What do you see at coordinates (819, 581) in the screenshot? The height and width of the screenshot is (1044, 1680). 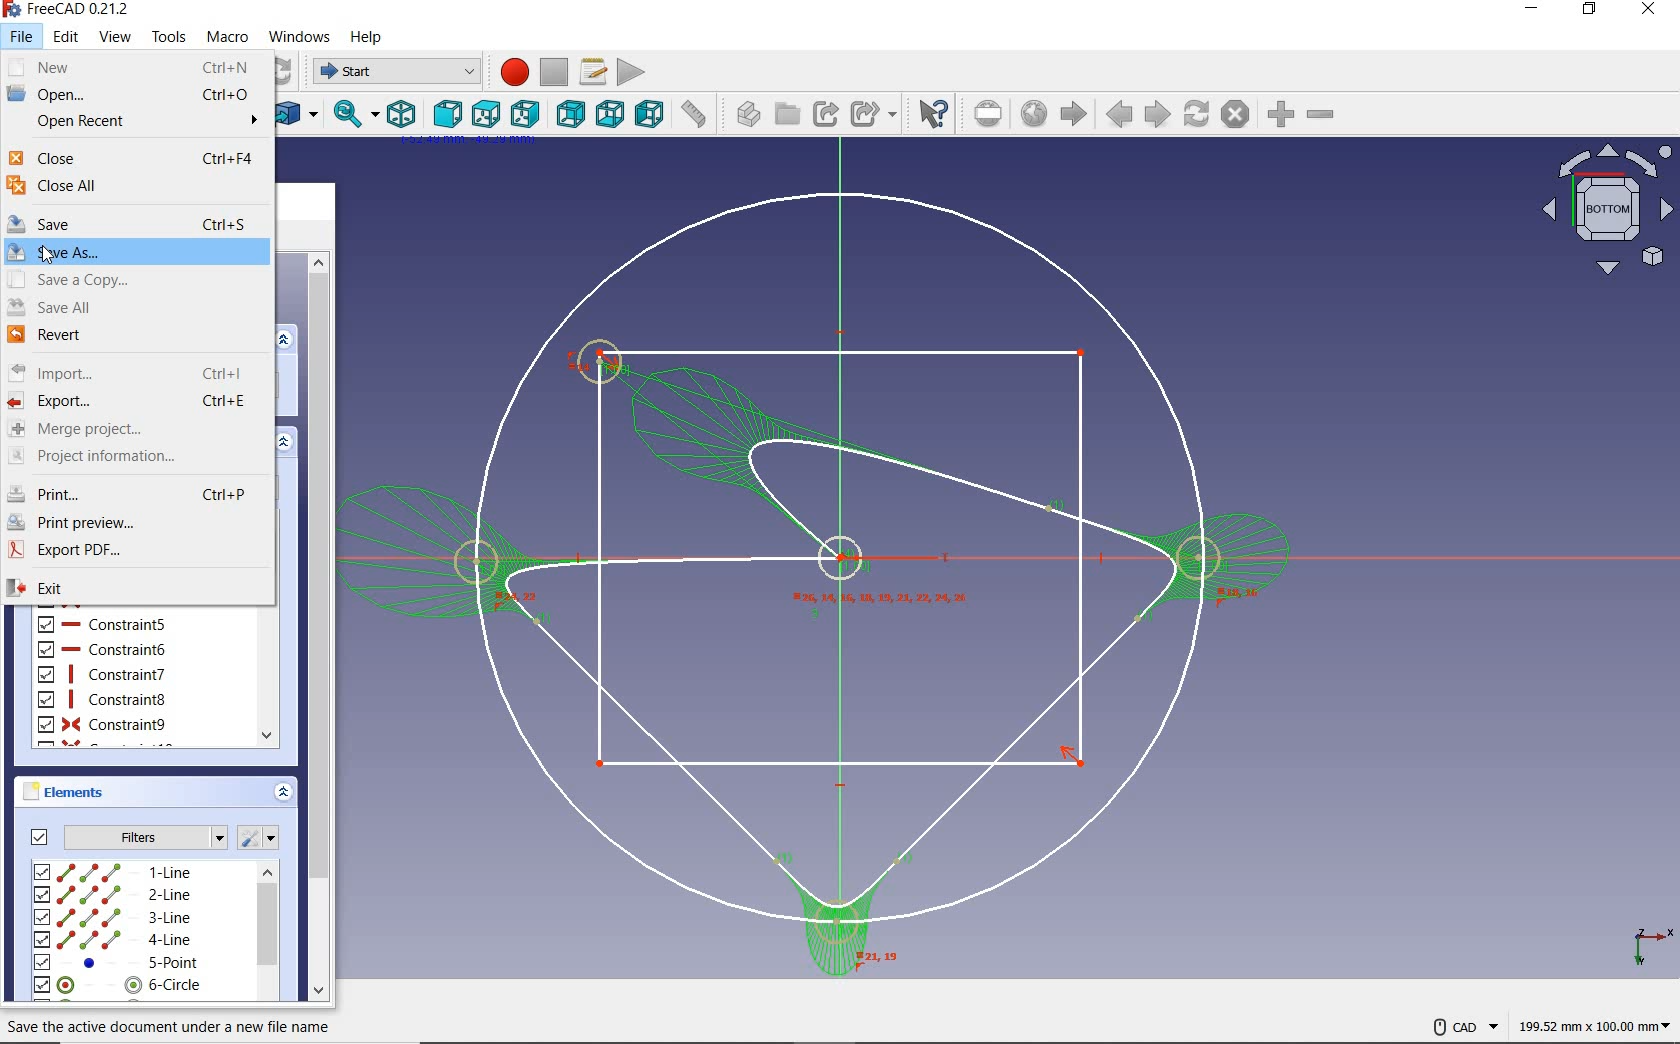 I see `design` at bounding box center [819, 581].